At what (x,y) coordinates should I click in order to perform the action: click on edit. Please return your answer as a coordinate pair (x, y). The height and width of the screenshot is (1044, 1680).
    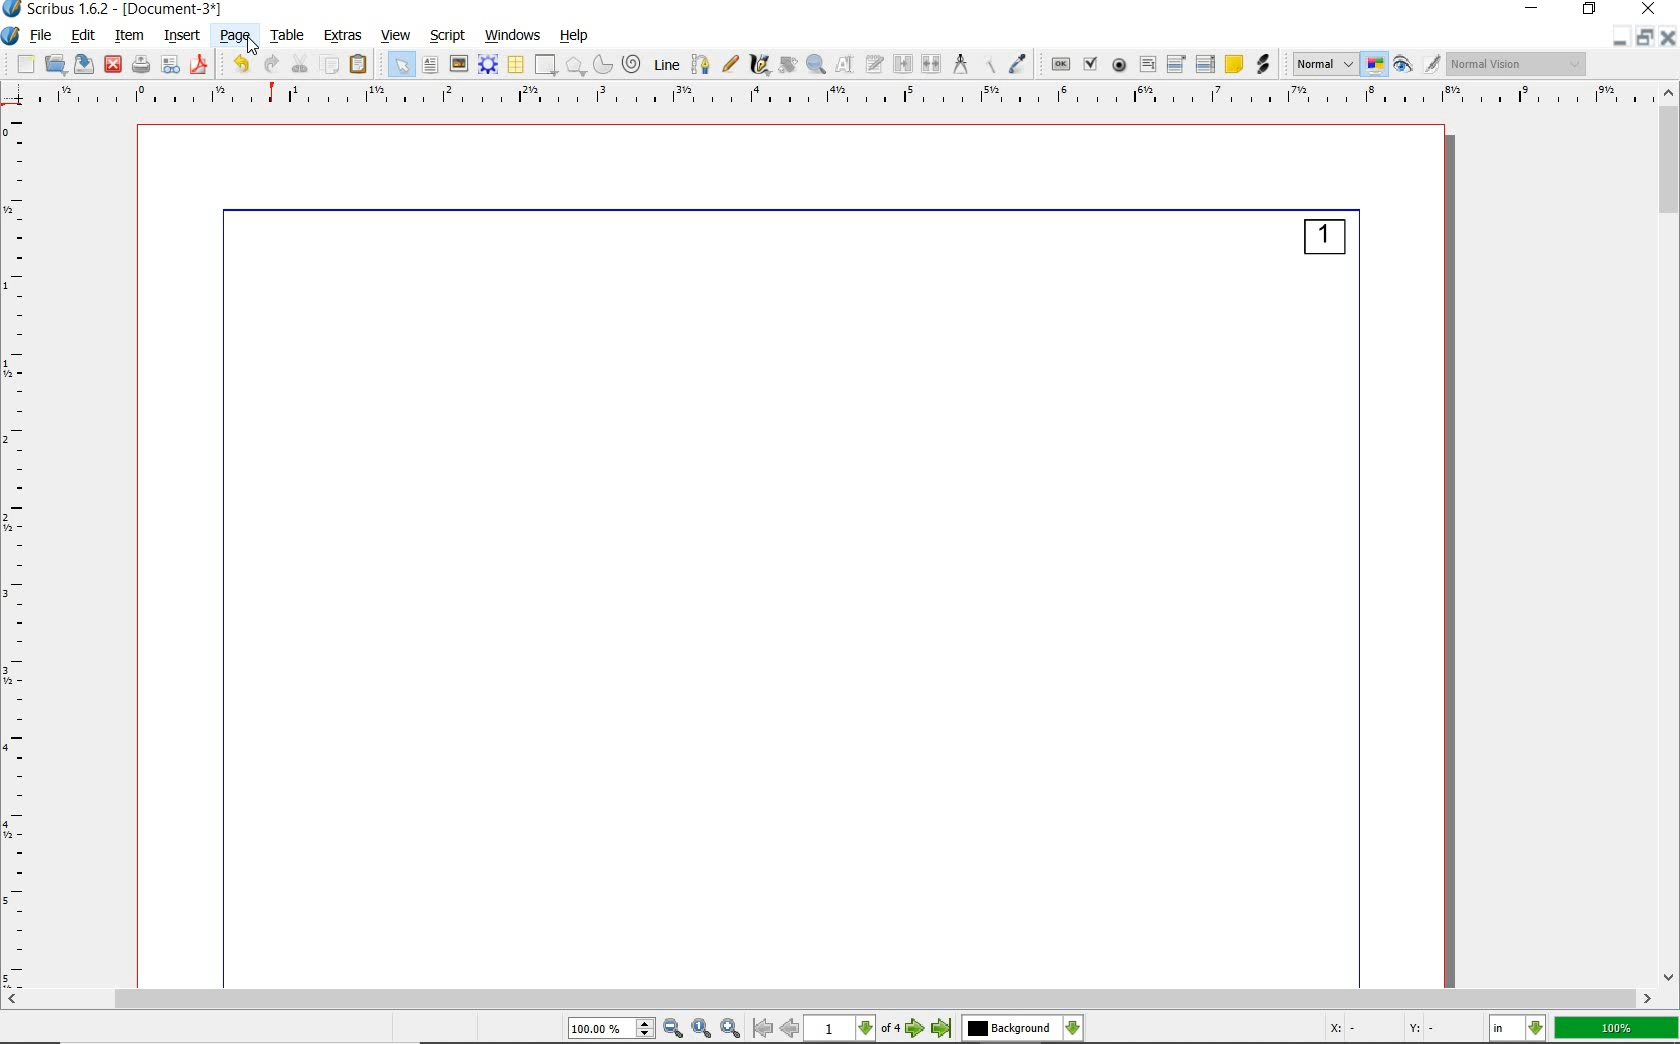
    Looking at the image, I should click on (82, 35).